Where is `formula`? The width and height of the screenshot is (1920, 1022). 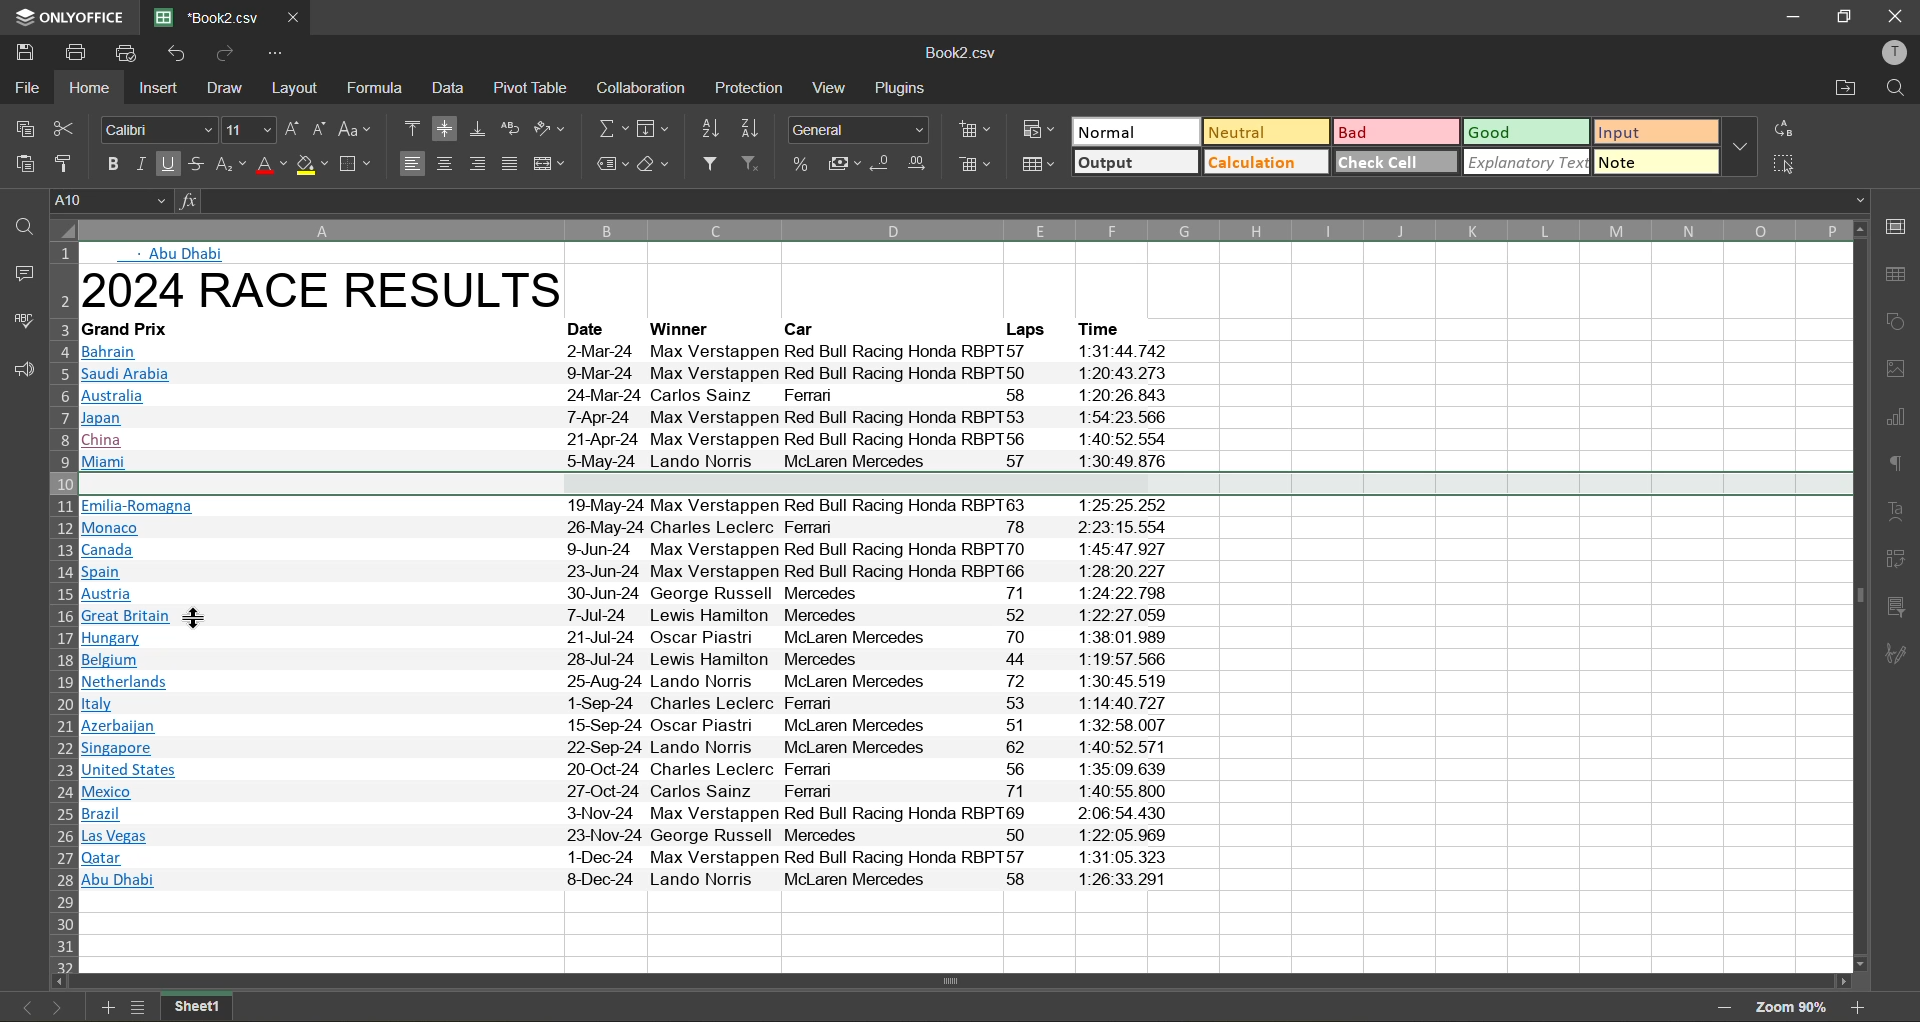 formula is located at coordinates (373, 91).